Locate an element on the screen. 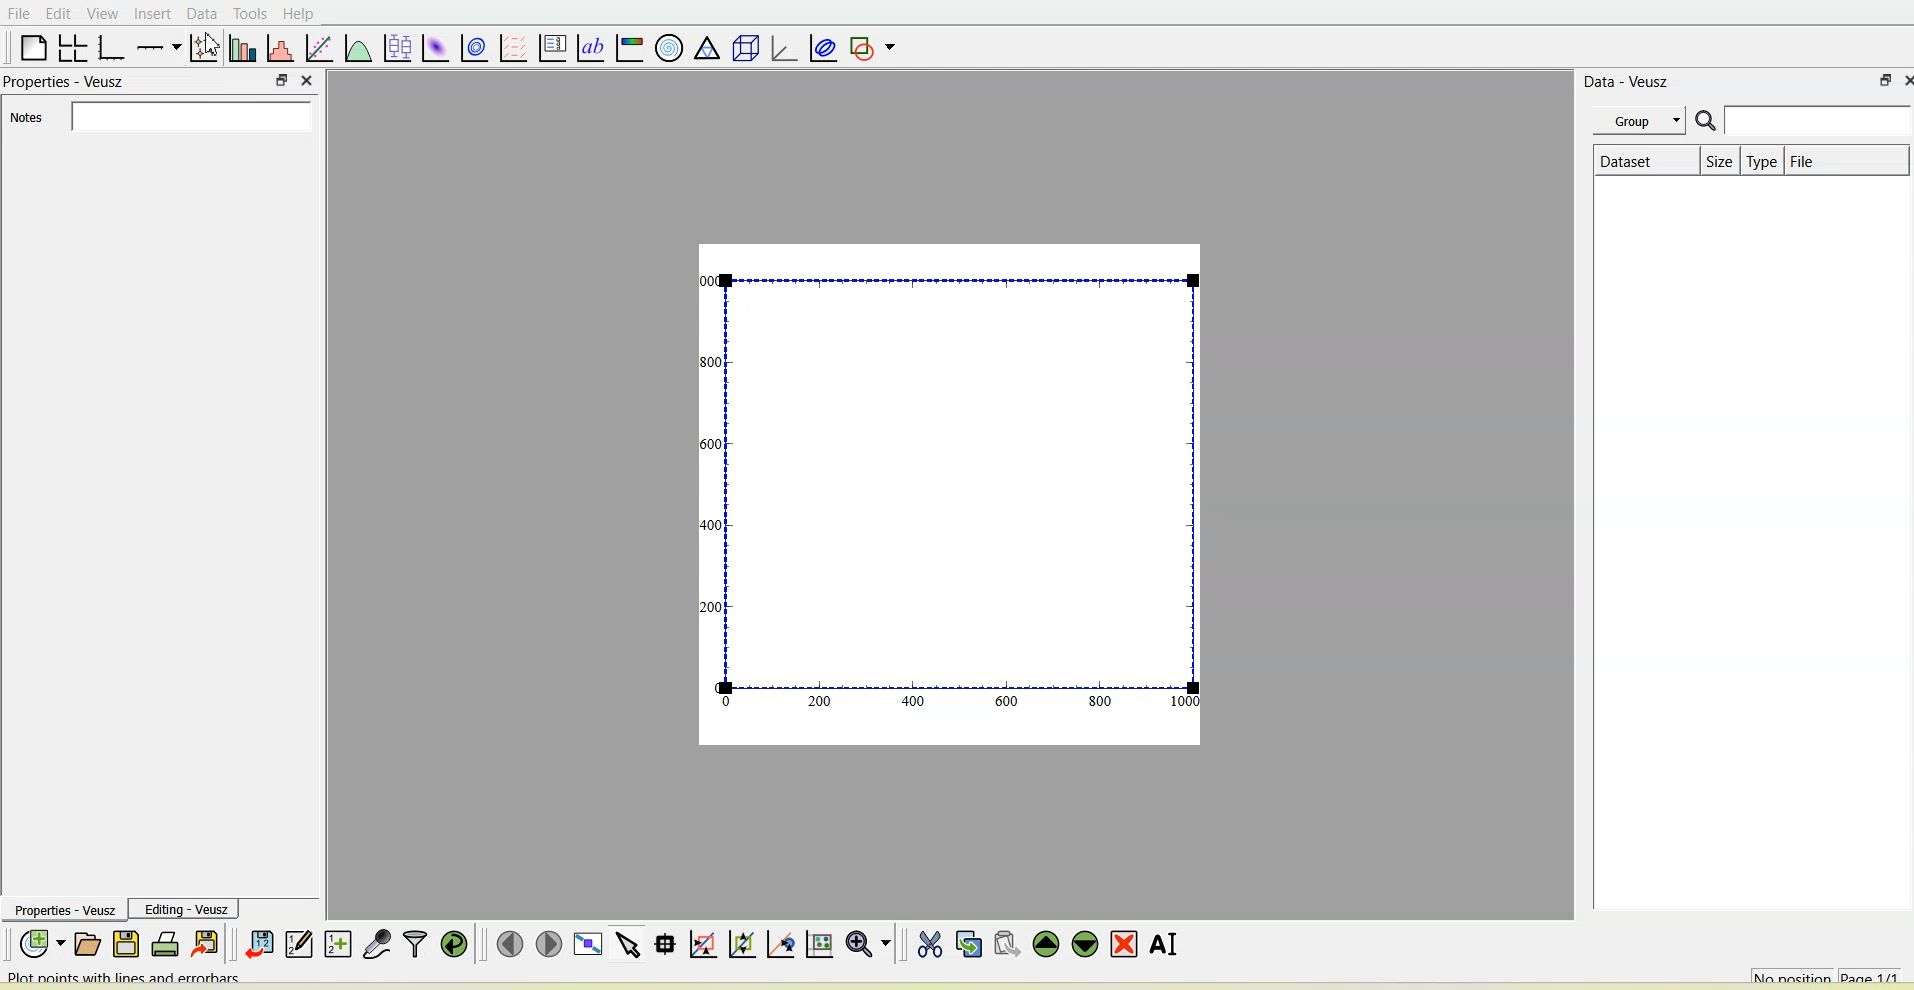  Notes  is located at coordinates (158, 117).